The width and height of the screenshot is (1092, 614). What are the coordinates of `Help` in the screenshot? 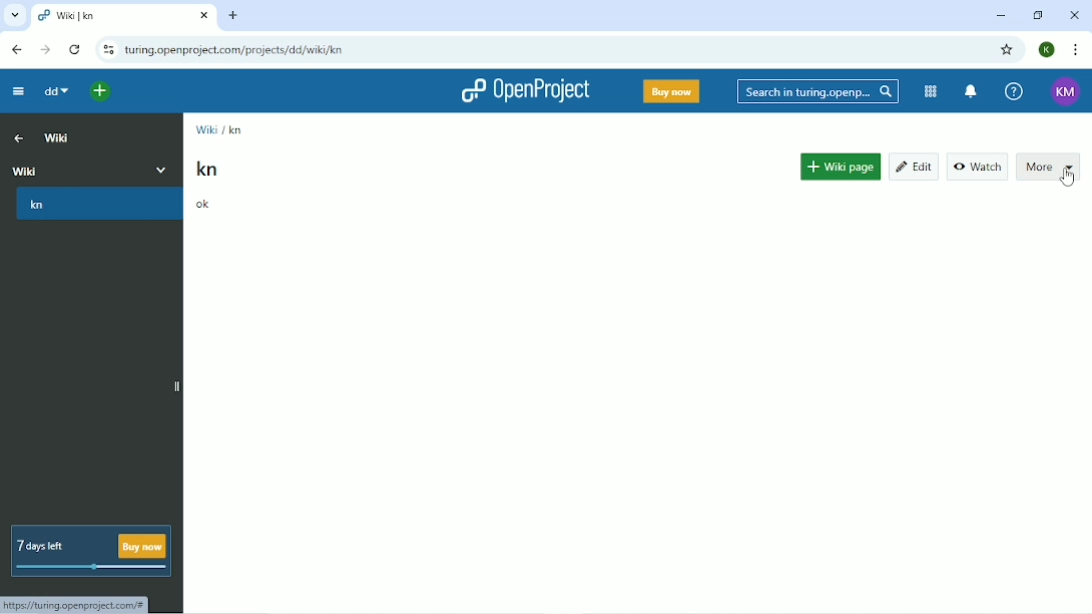 It's located at (1015, 90).